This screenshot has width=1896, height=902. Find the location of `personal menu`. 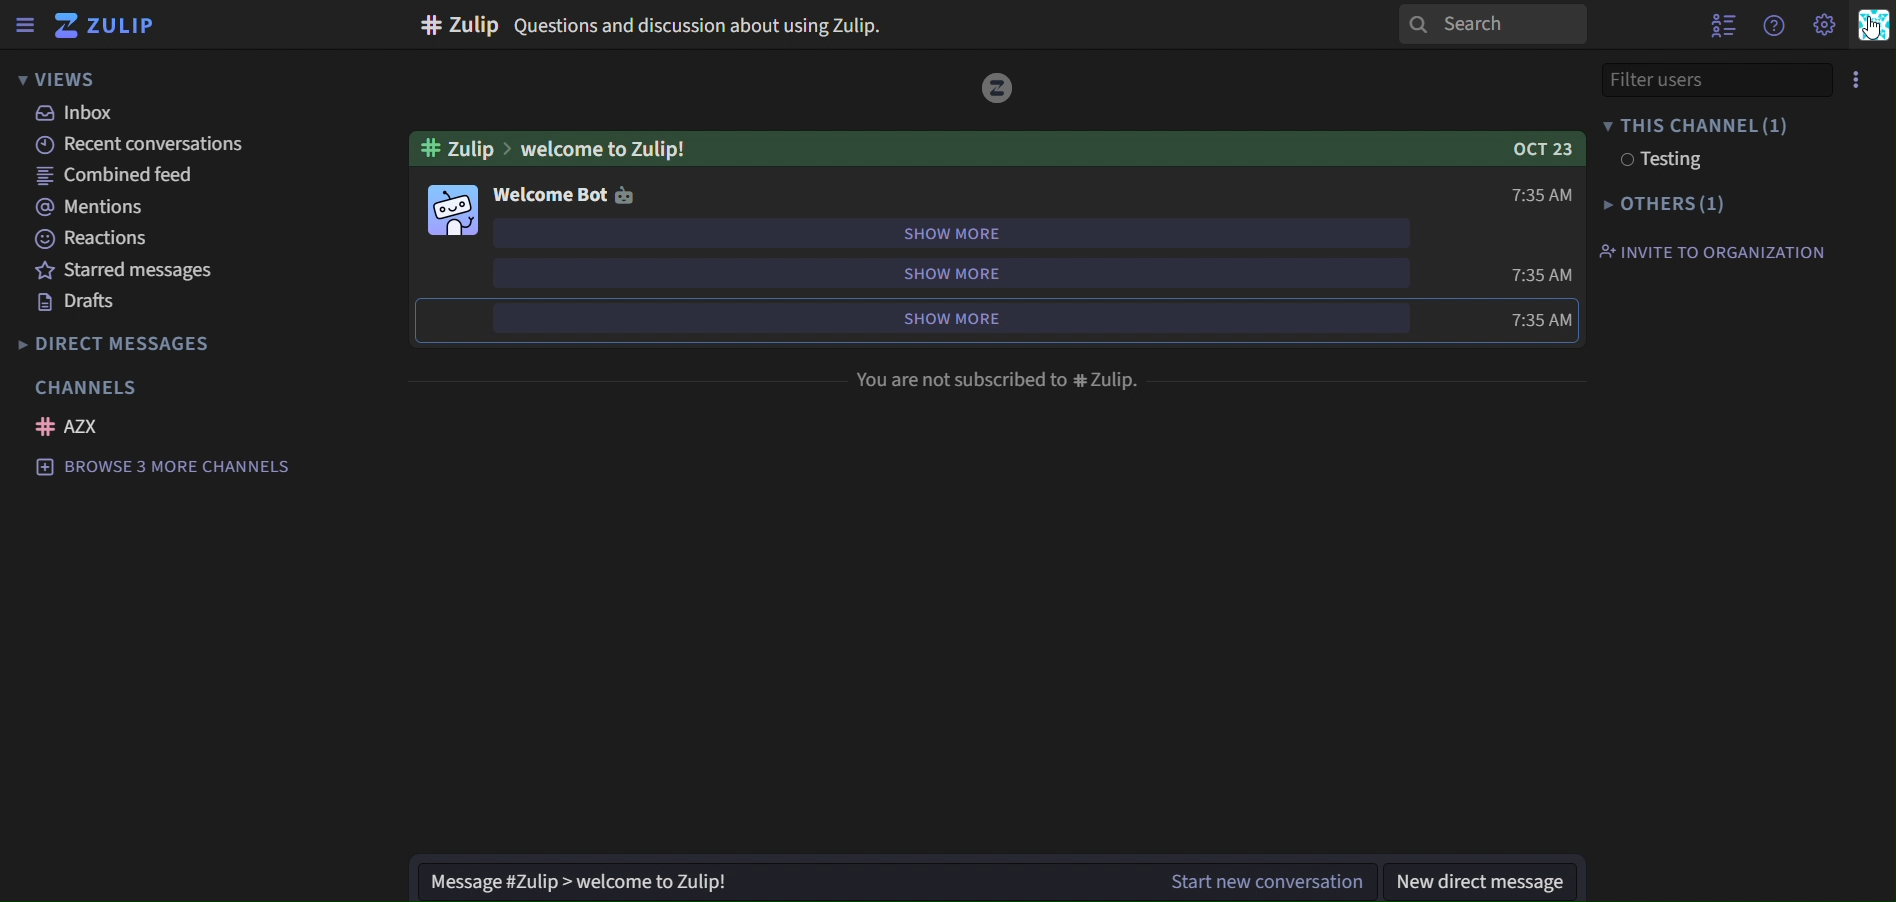

personal menu is located at coordinates (1871, 26).